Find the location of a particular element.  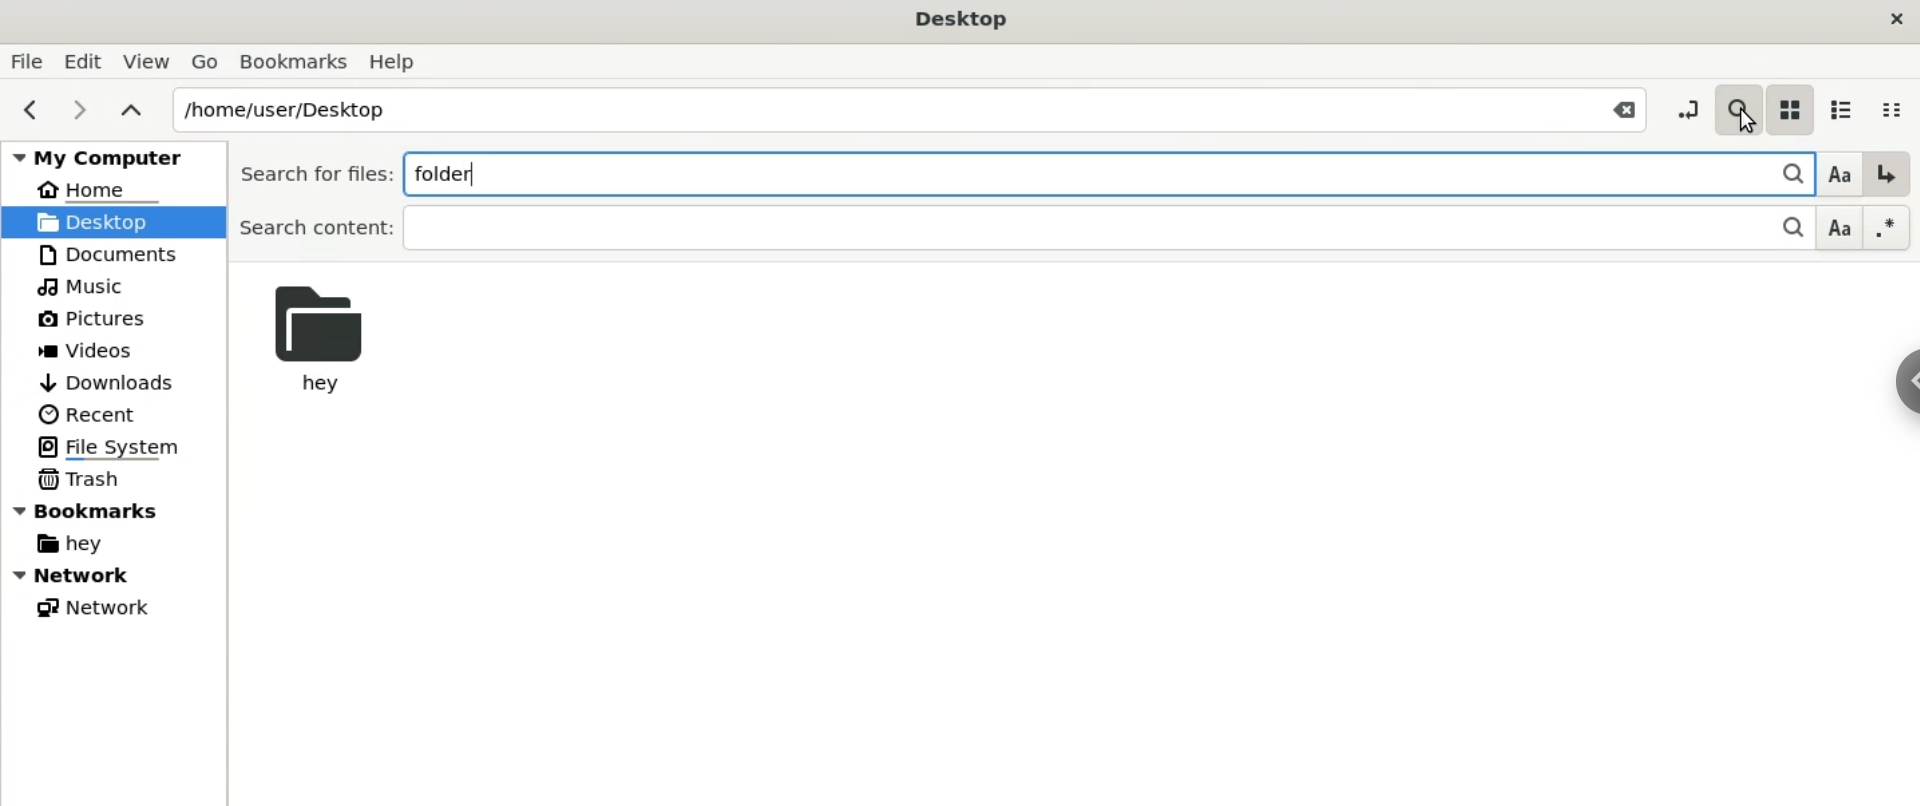

Close is located at coordinates (1622, 108).